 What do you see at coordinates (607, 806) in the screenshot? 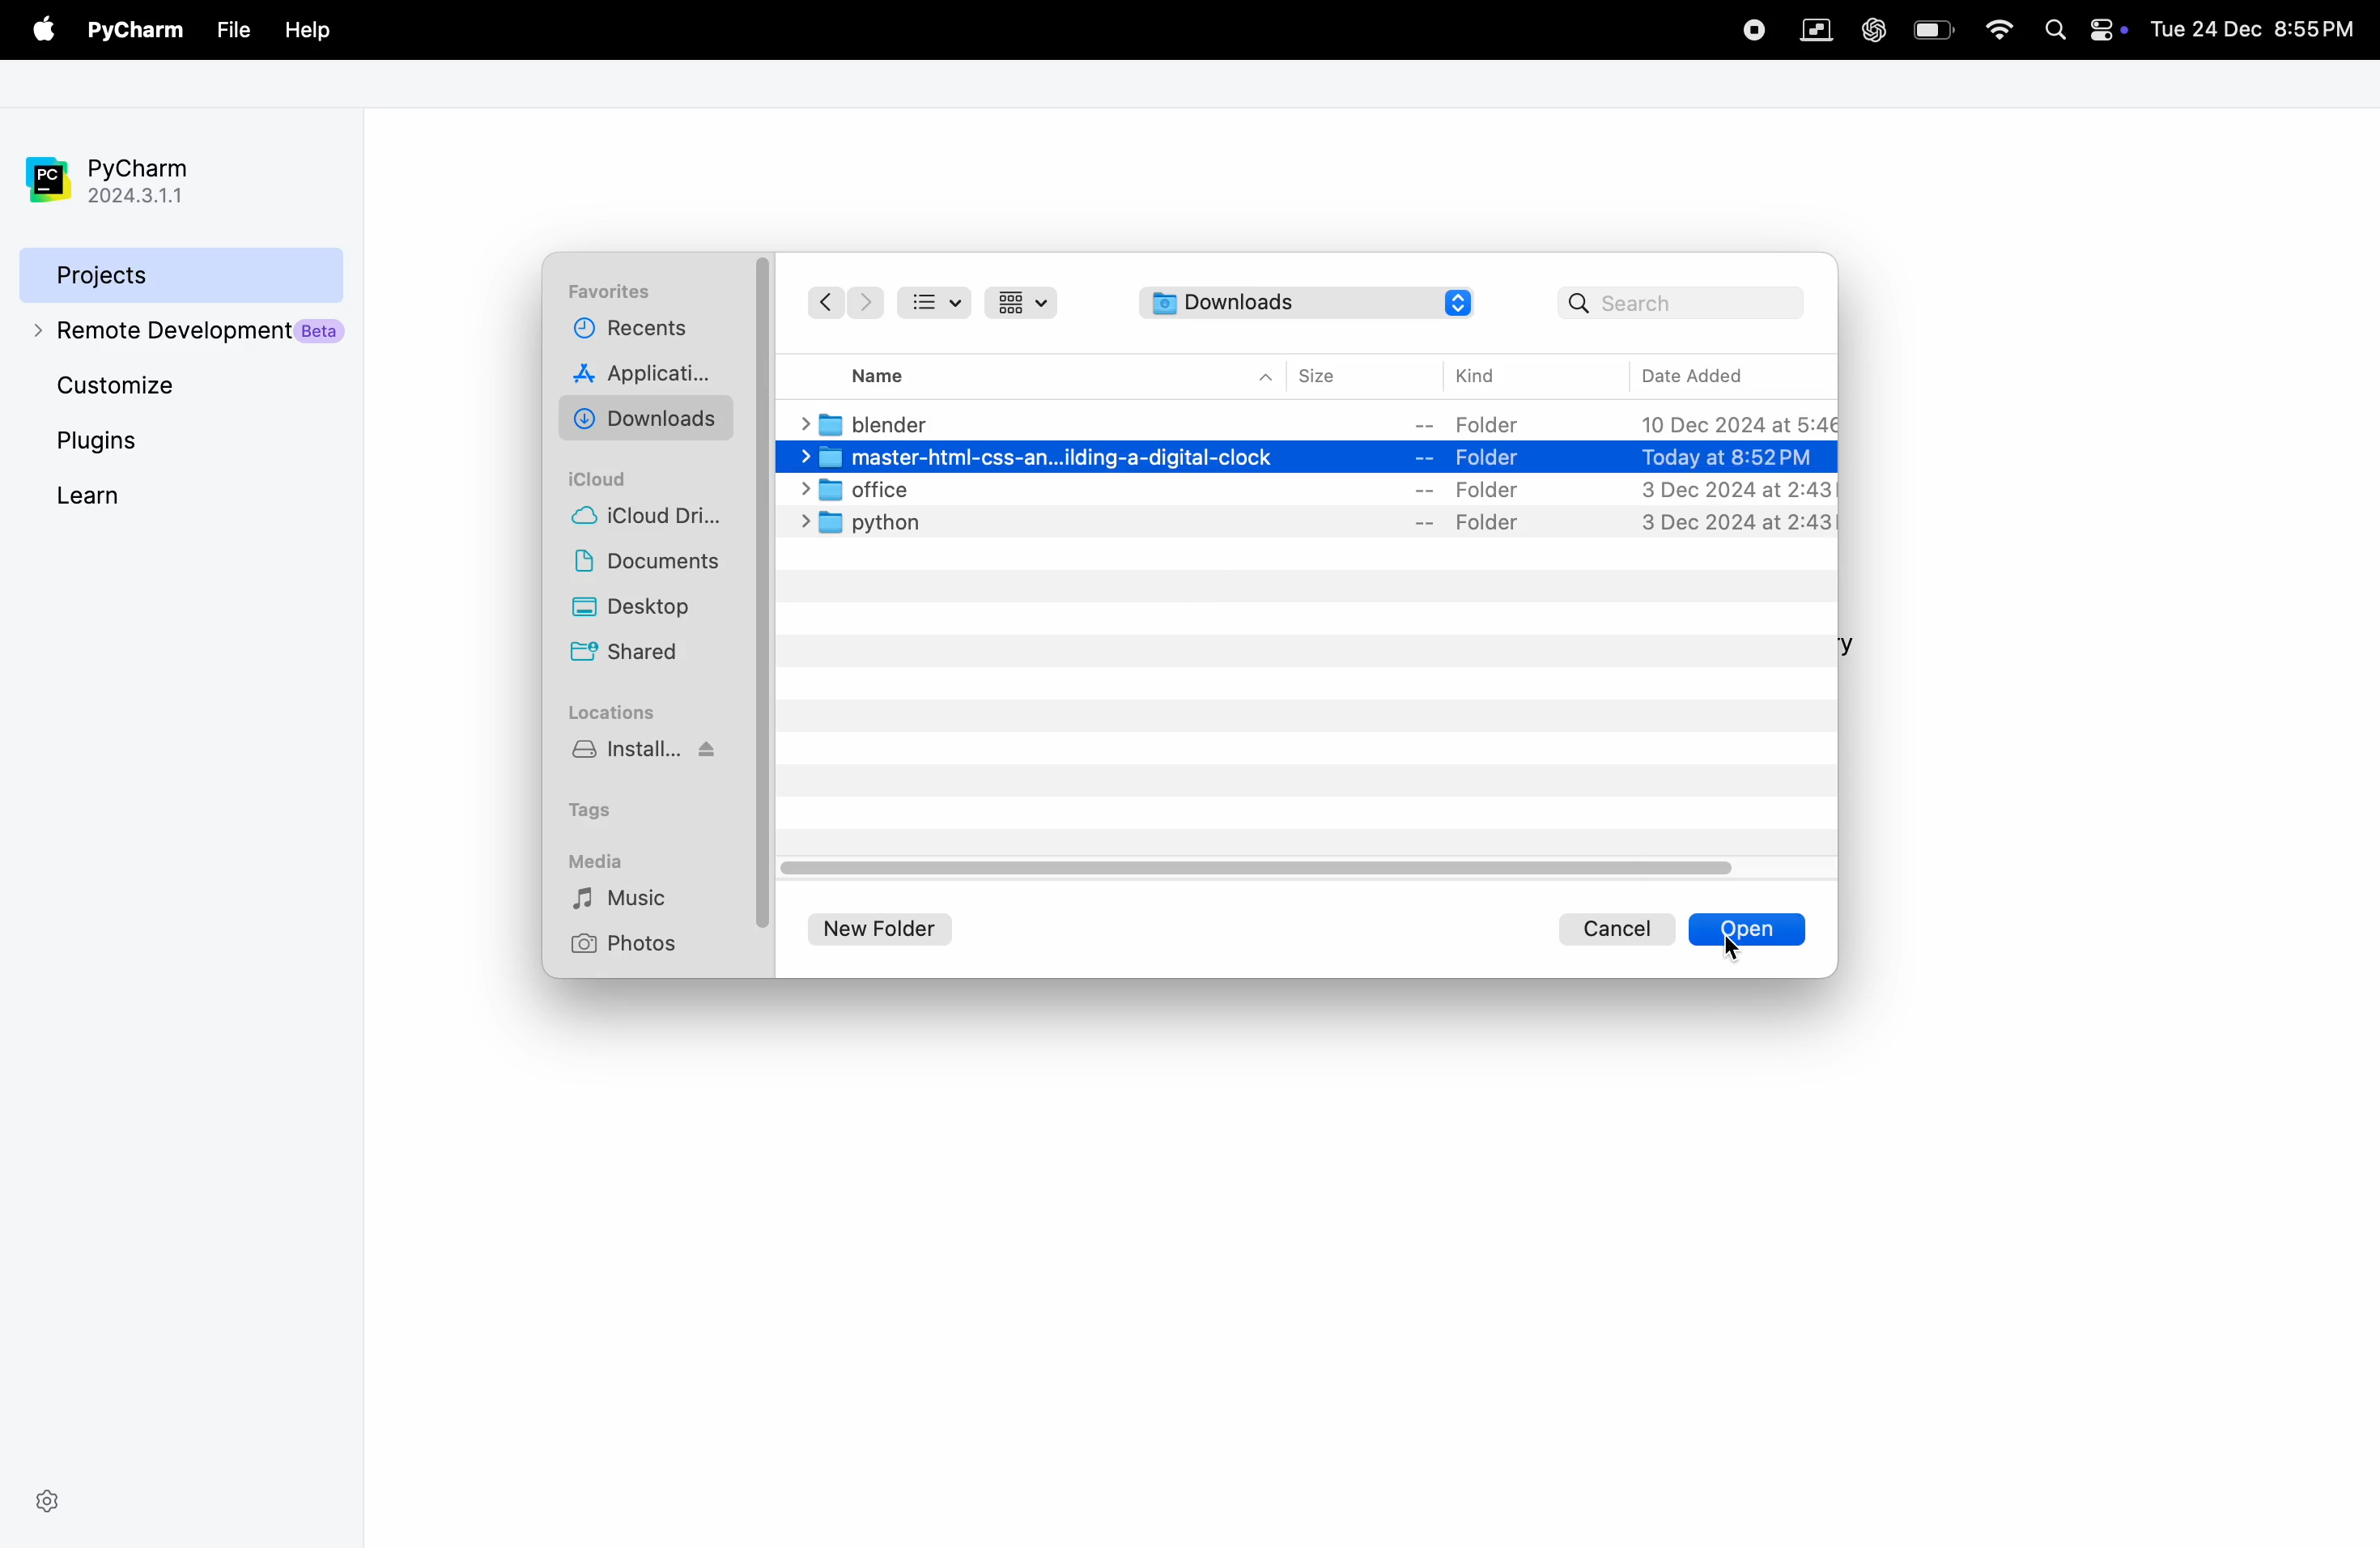
I see `tags` at bounding box center [607, 806].